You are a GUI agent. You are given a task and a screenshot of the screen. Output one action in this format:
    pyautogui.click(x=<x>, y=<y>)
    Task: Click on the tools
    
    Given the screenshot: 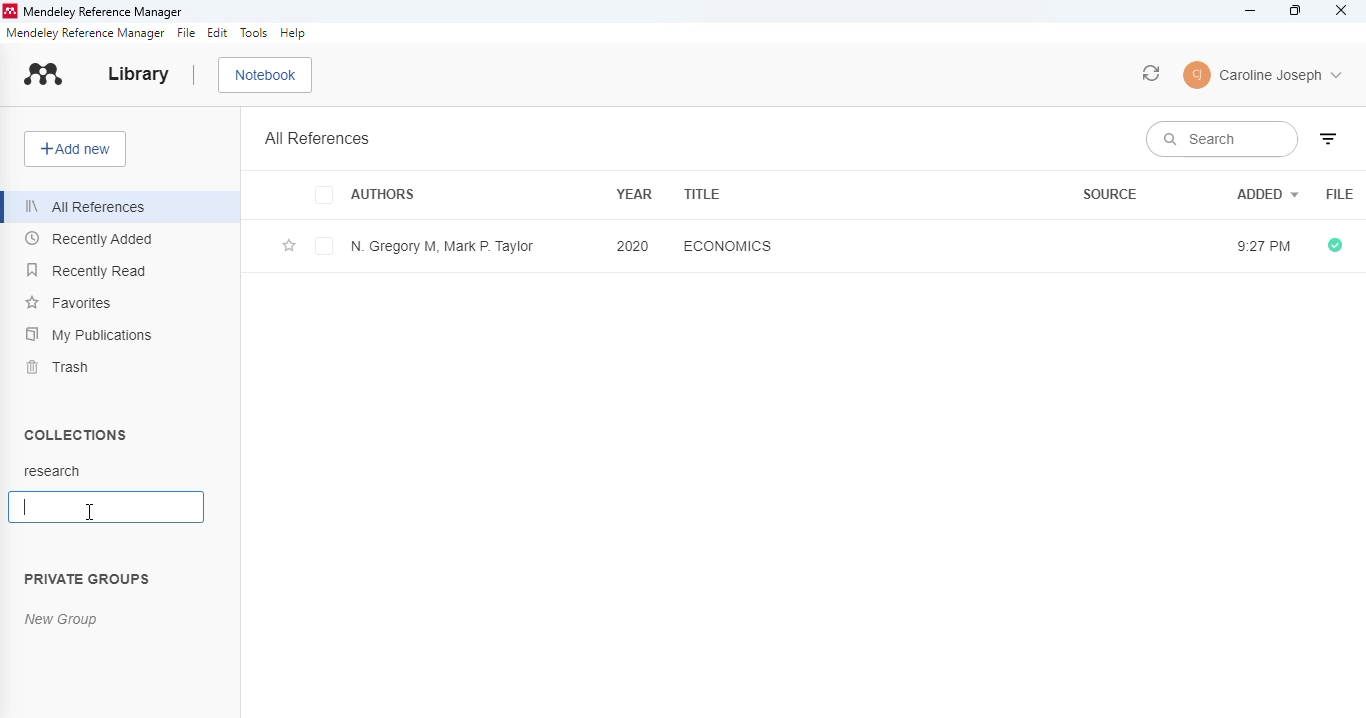 What is the action you would take?
    pyautogui.click(x=254, y=33)
    